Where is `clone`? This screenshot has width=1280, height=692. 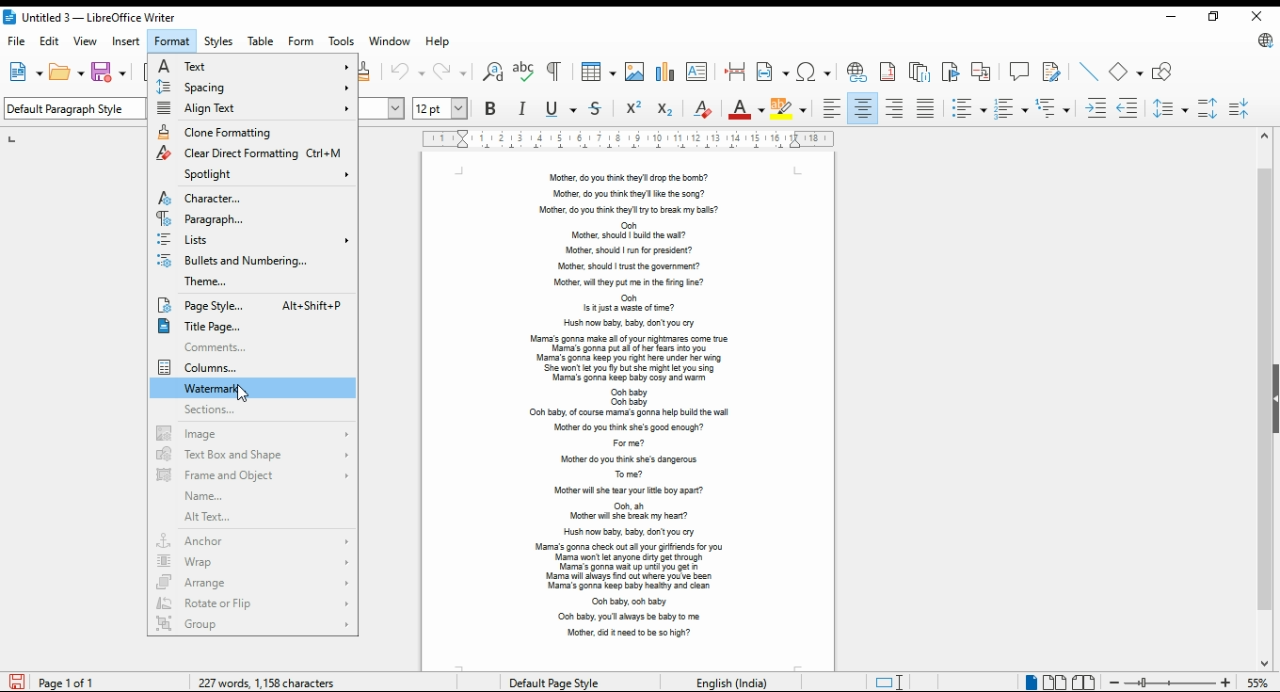 clone is located at coordinates (250, 132).